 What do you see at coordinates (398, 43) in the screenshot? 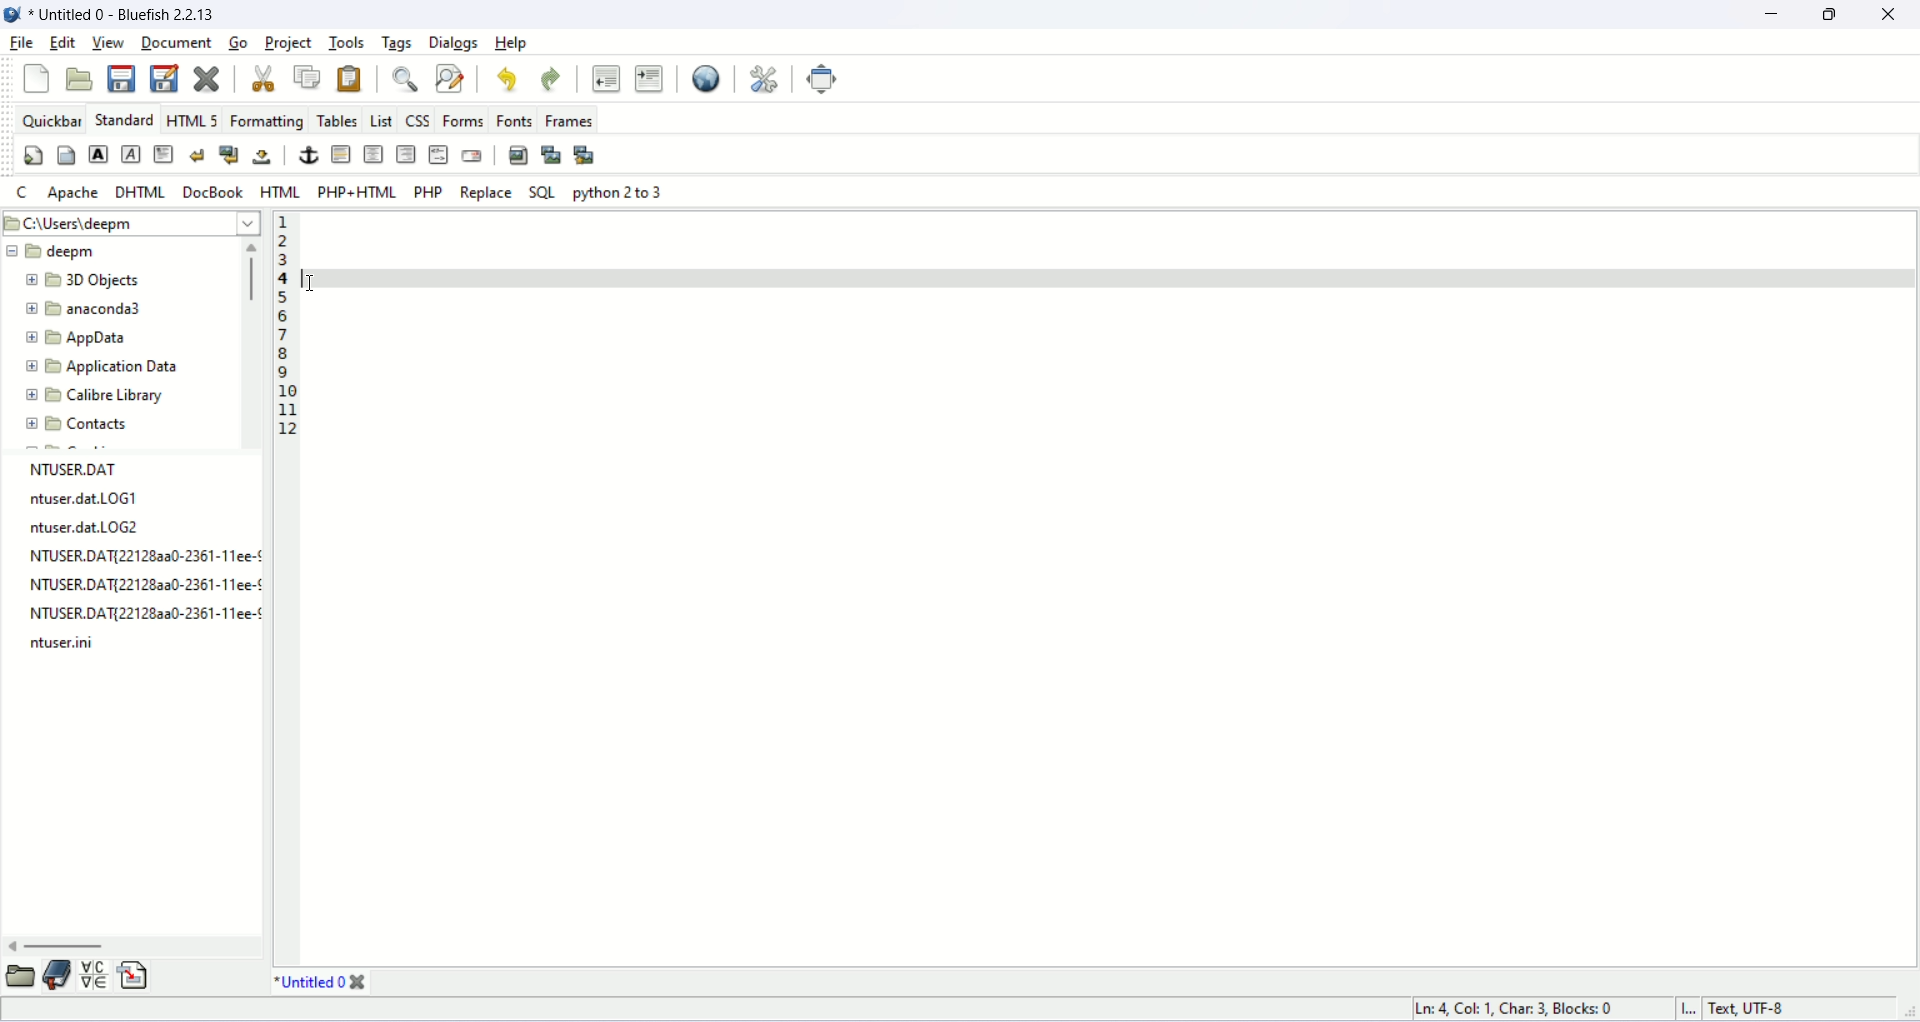
I see `tags` at bounding box center [398, 43].